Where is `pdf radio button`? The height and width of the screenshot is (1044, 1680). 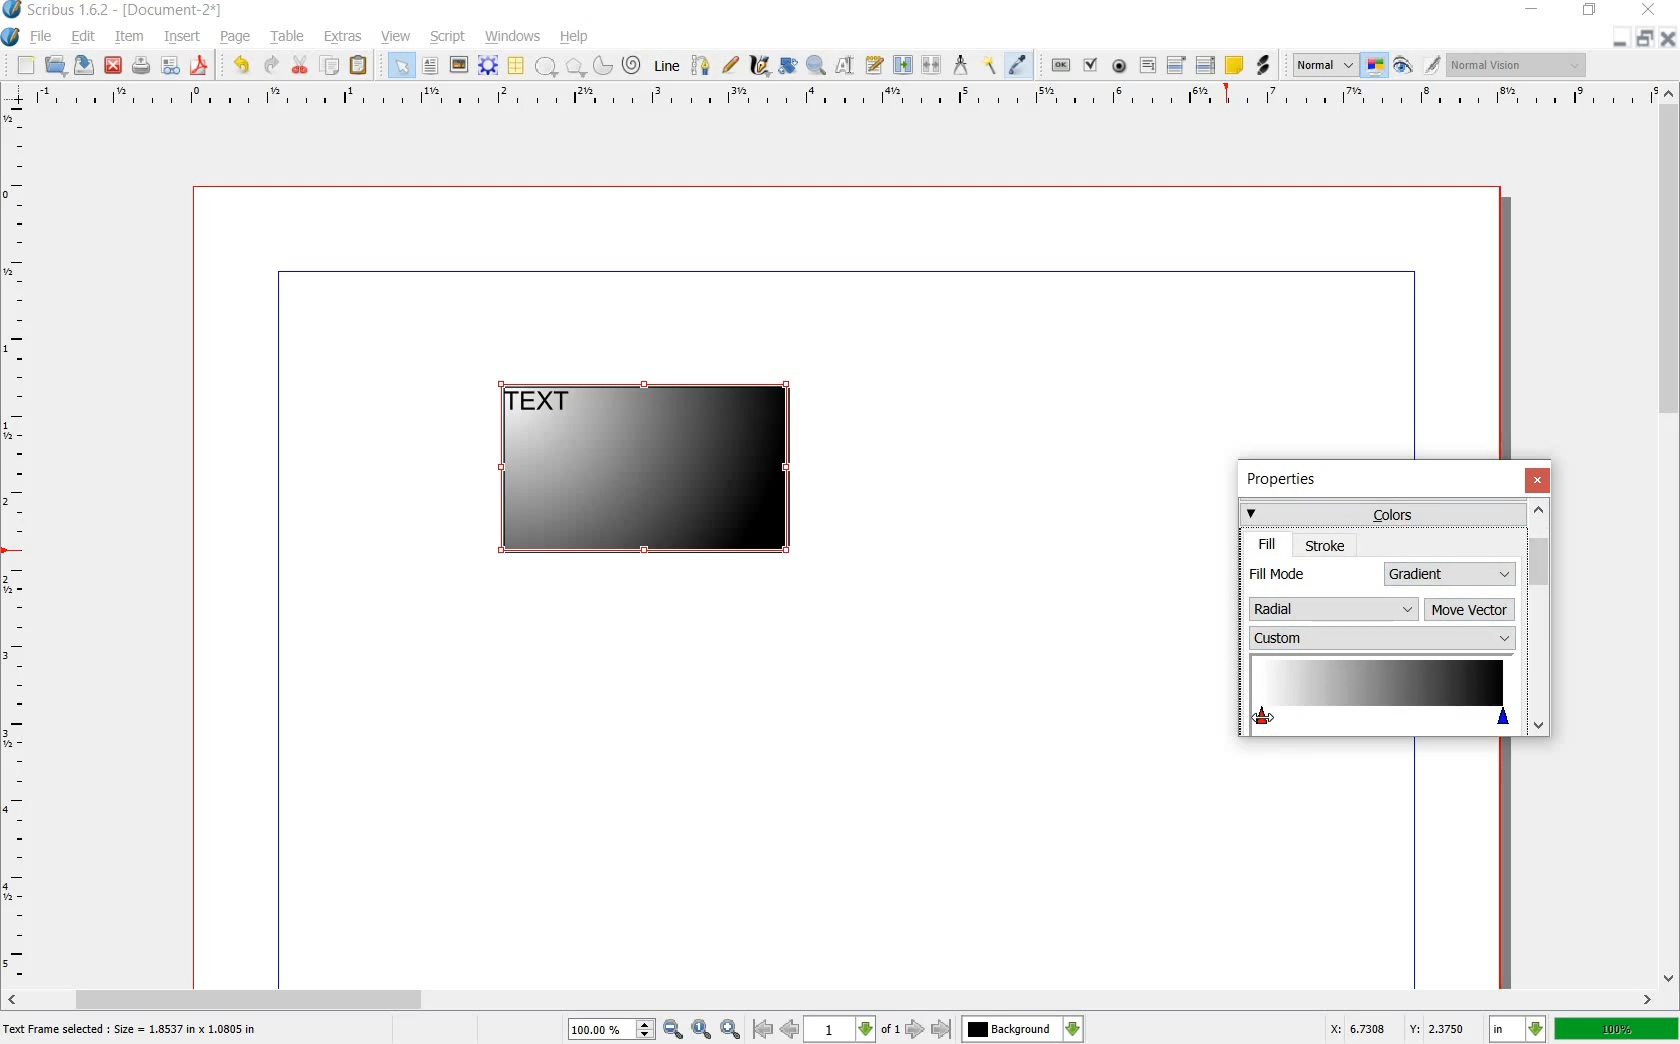 pdf radio button is located at coordinates (1120, 66).